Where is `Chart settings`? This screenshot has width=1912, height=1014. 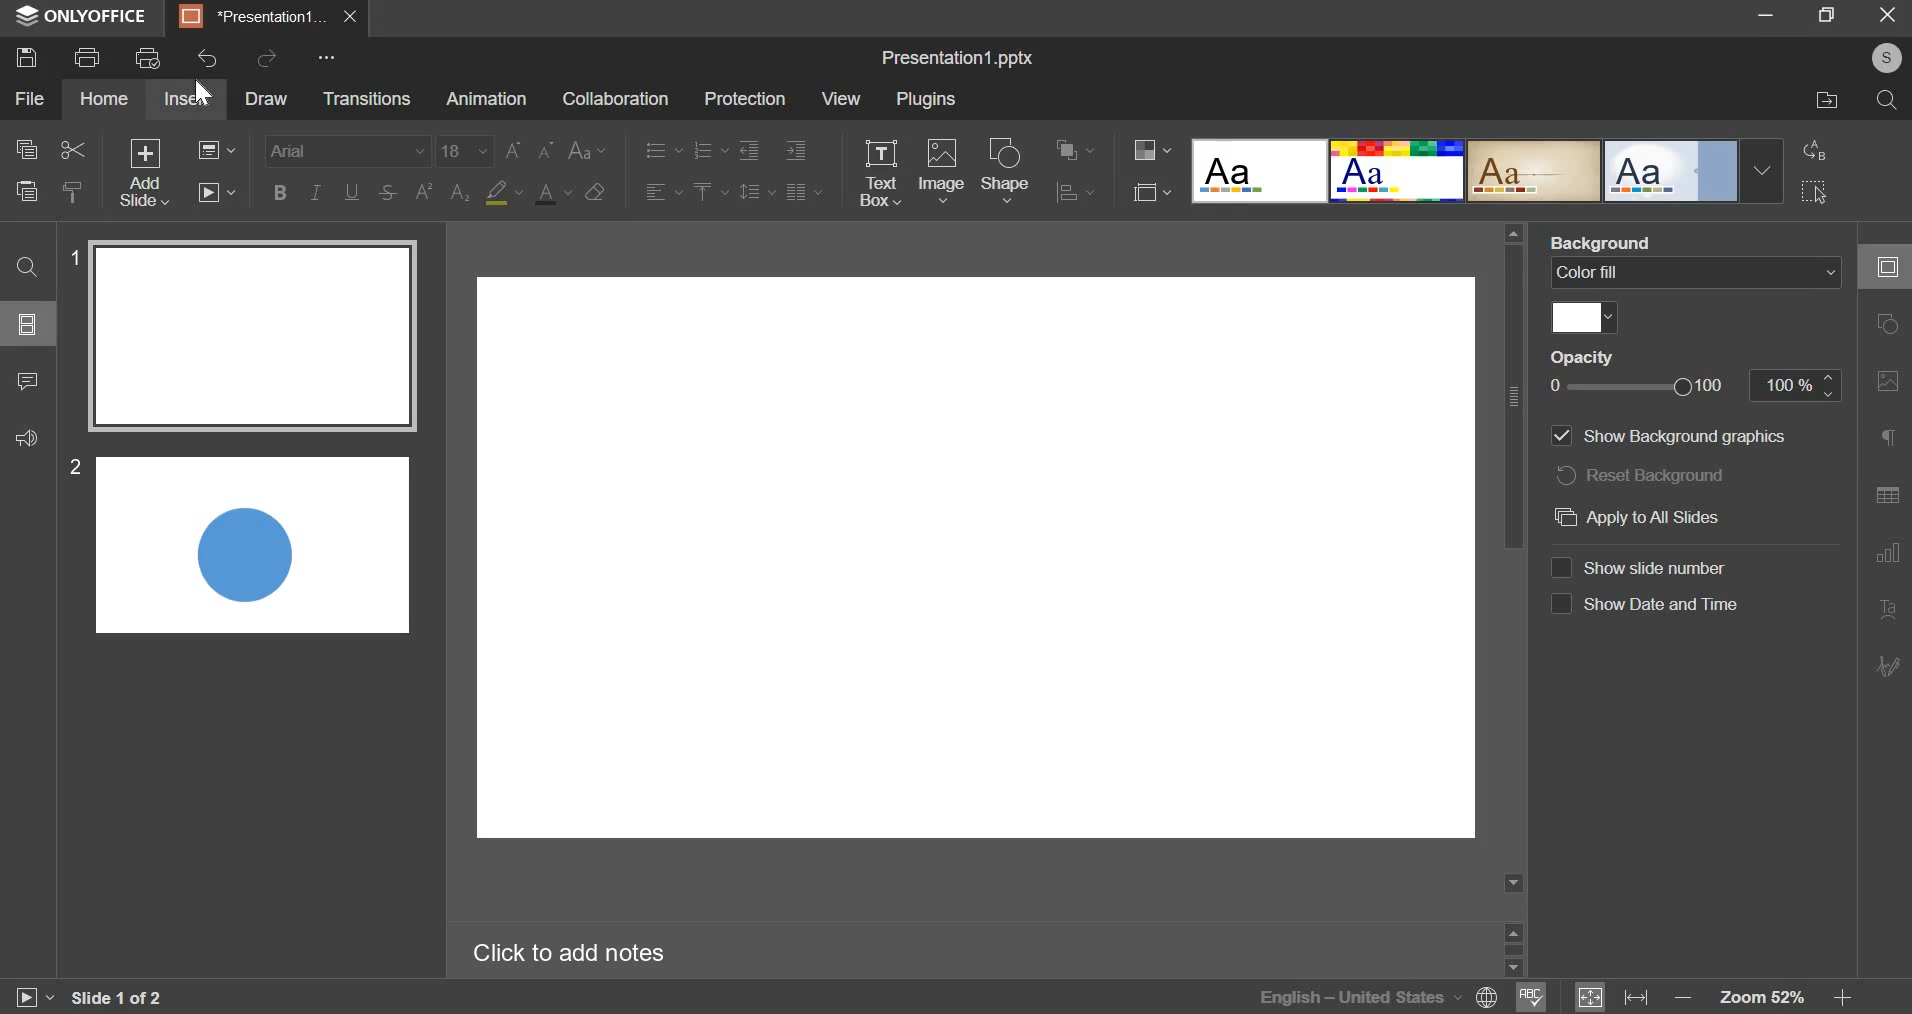 Chart settings is located at coordinates (1887, 553).